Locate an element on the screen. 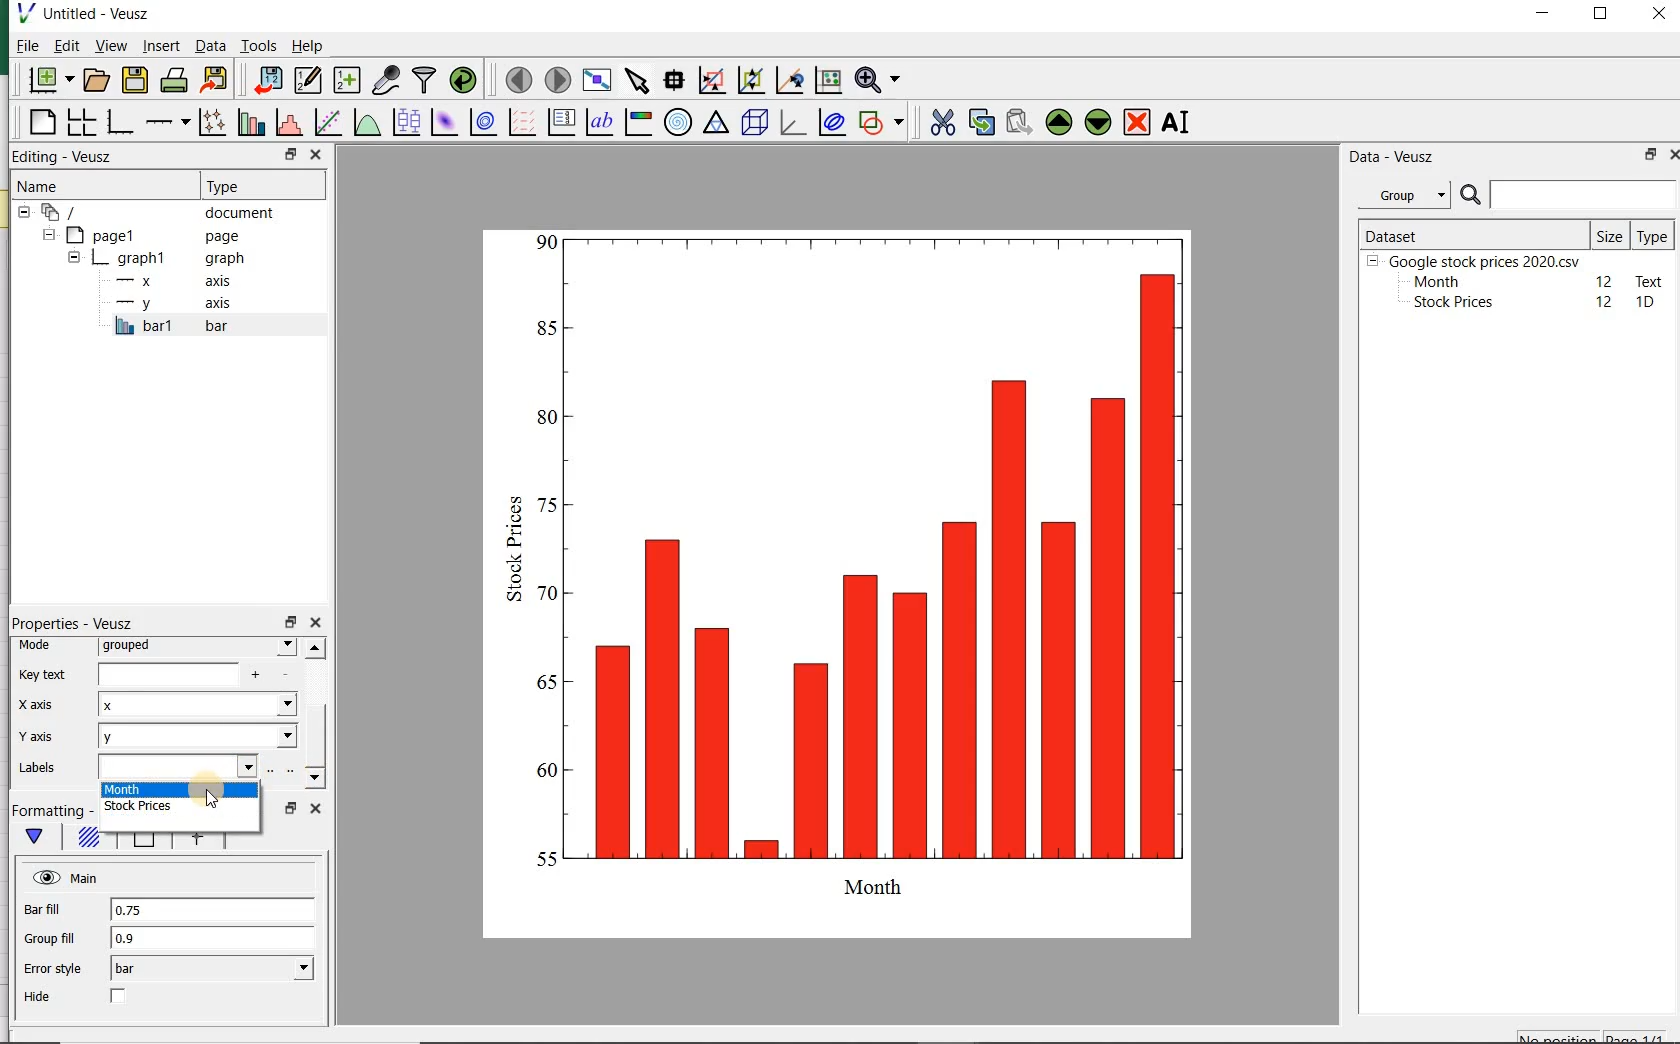 This screenshot has width=1680, height=1044. Key text is located at coordinates (42, 676).